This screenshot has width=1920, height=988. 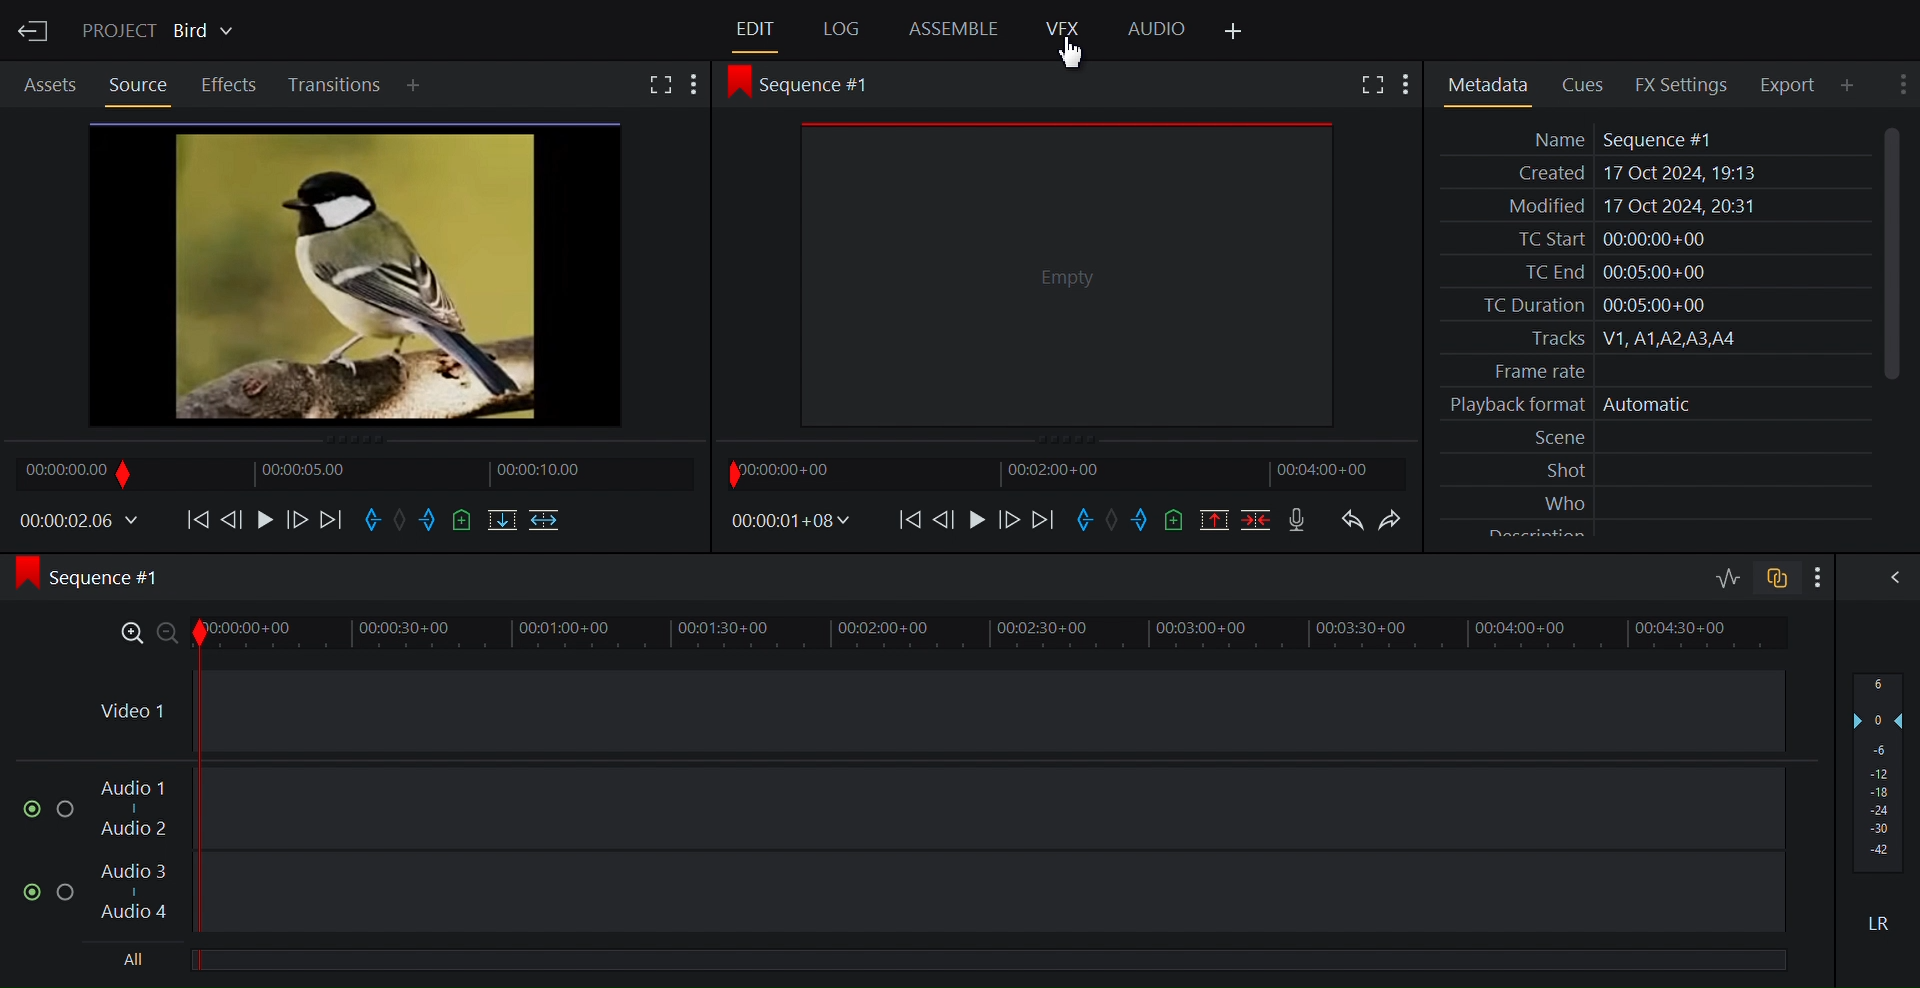 What do you see at coordinates (196, 519) in the screenshot?
I see `Move backwards` at bounding box center [196, 519].